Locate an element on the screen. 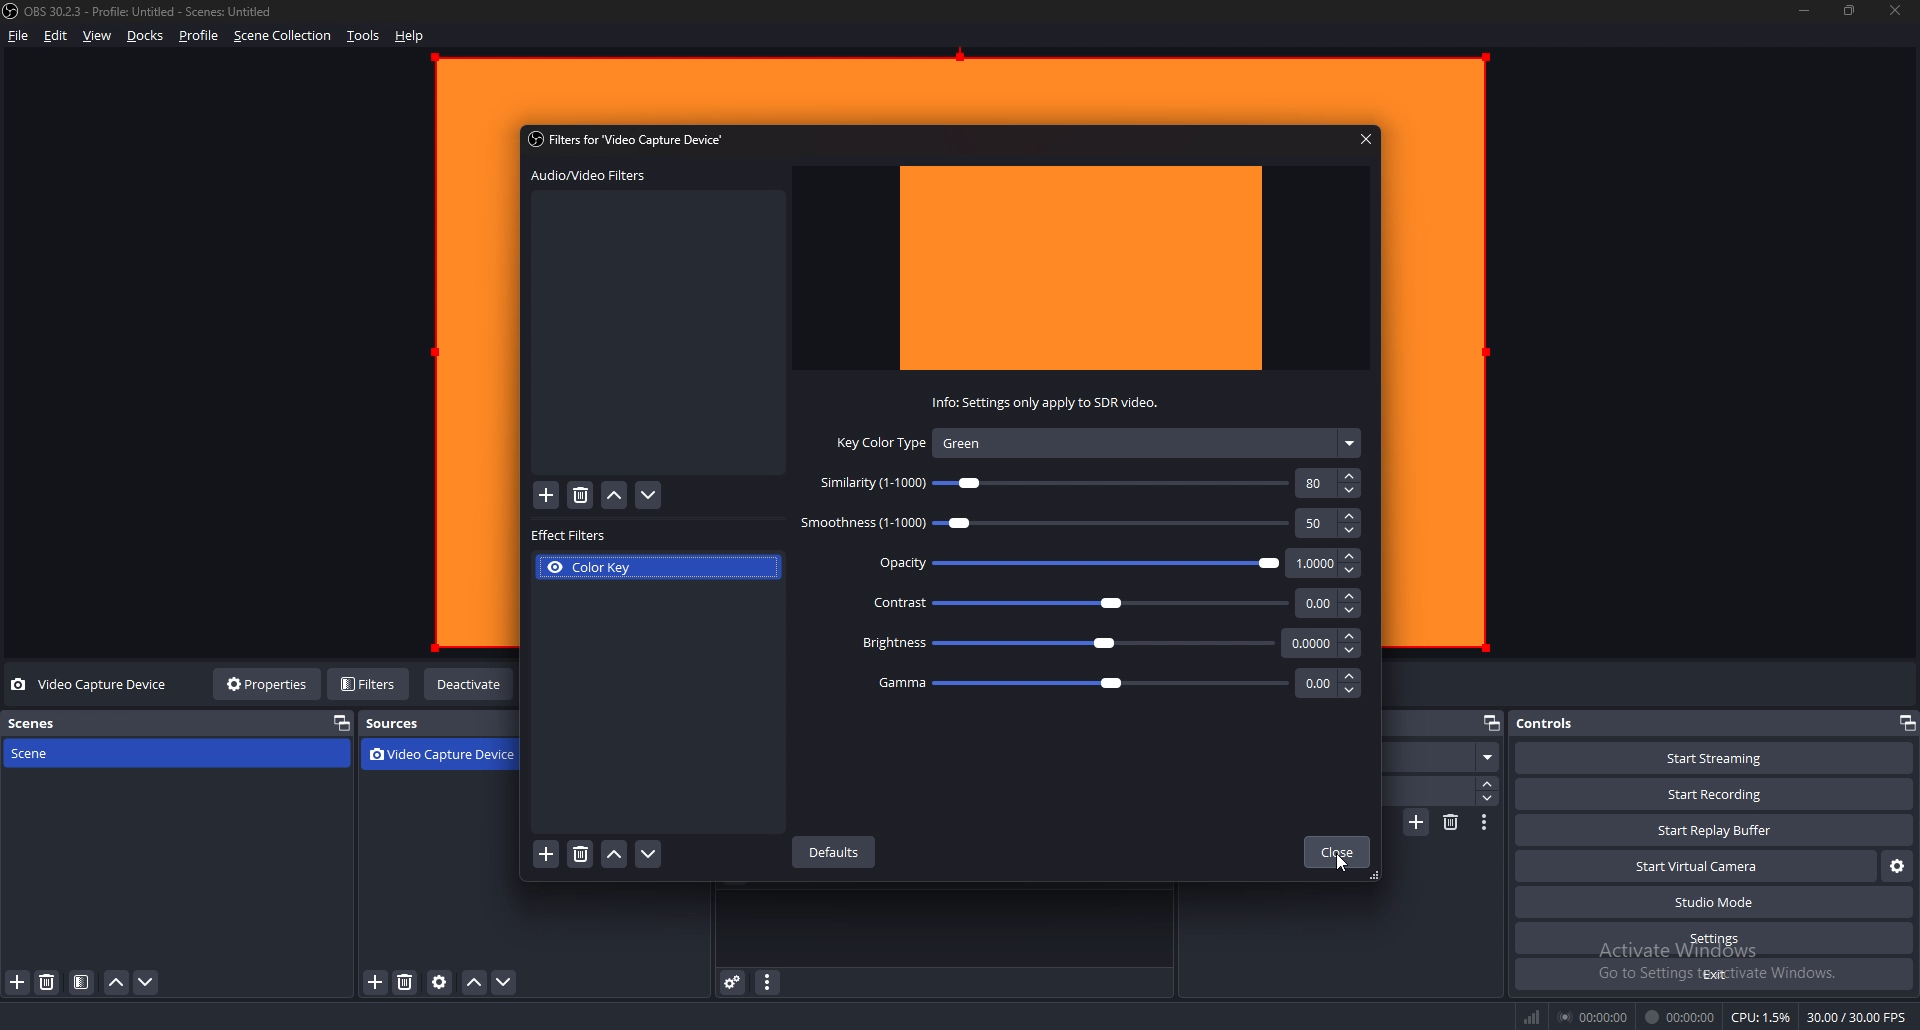 Image resolution: width=1920 pixels, height=1030 pixels. add source is located at coordinates (377, 983).